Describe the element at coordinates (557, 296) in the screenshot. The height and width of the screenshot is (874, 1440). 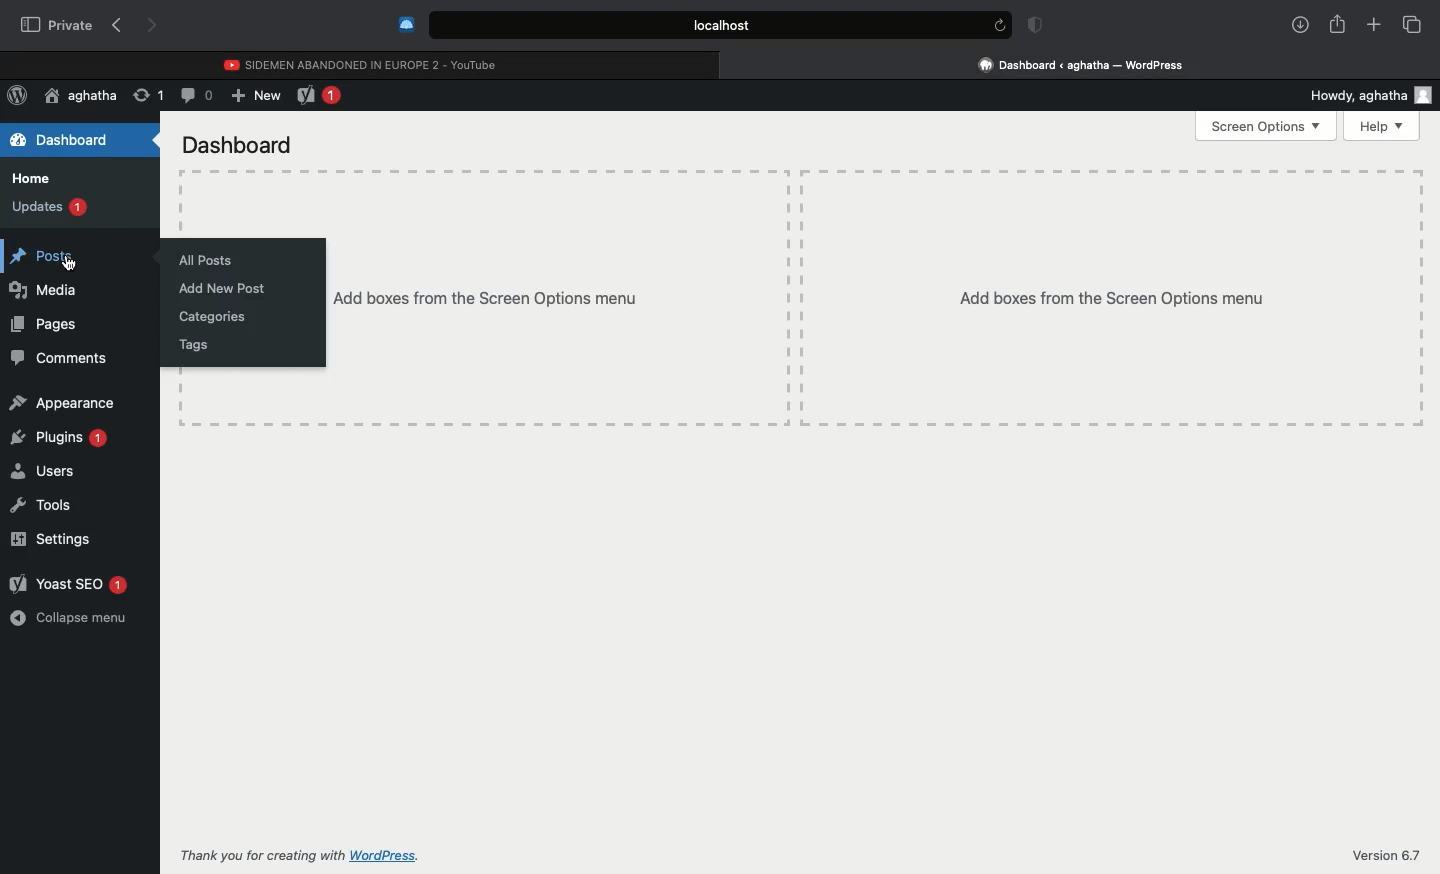
I see `Add boxes from the screen options menu` at that location.